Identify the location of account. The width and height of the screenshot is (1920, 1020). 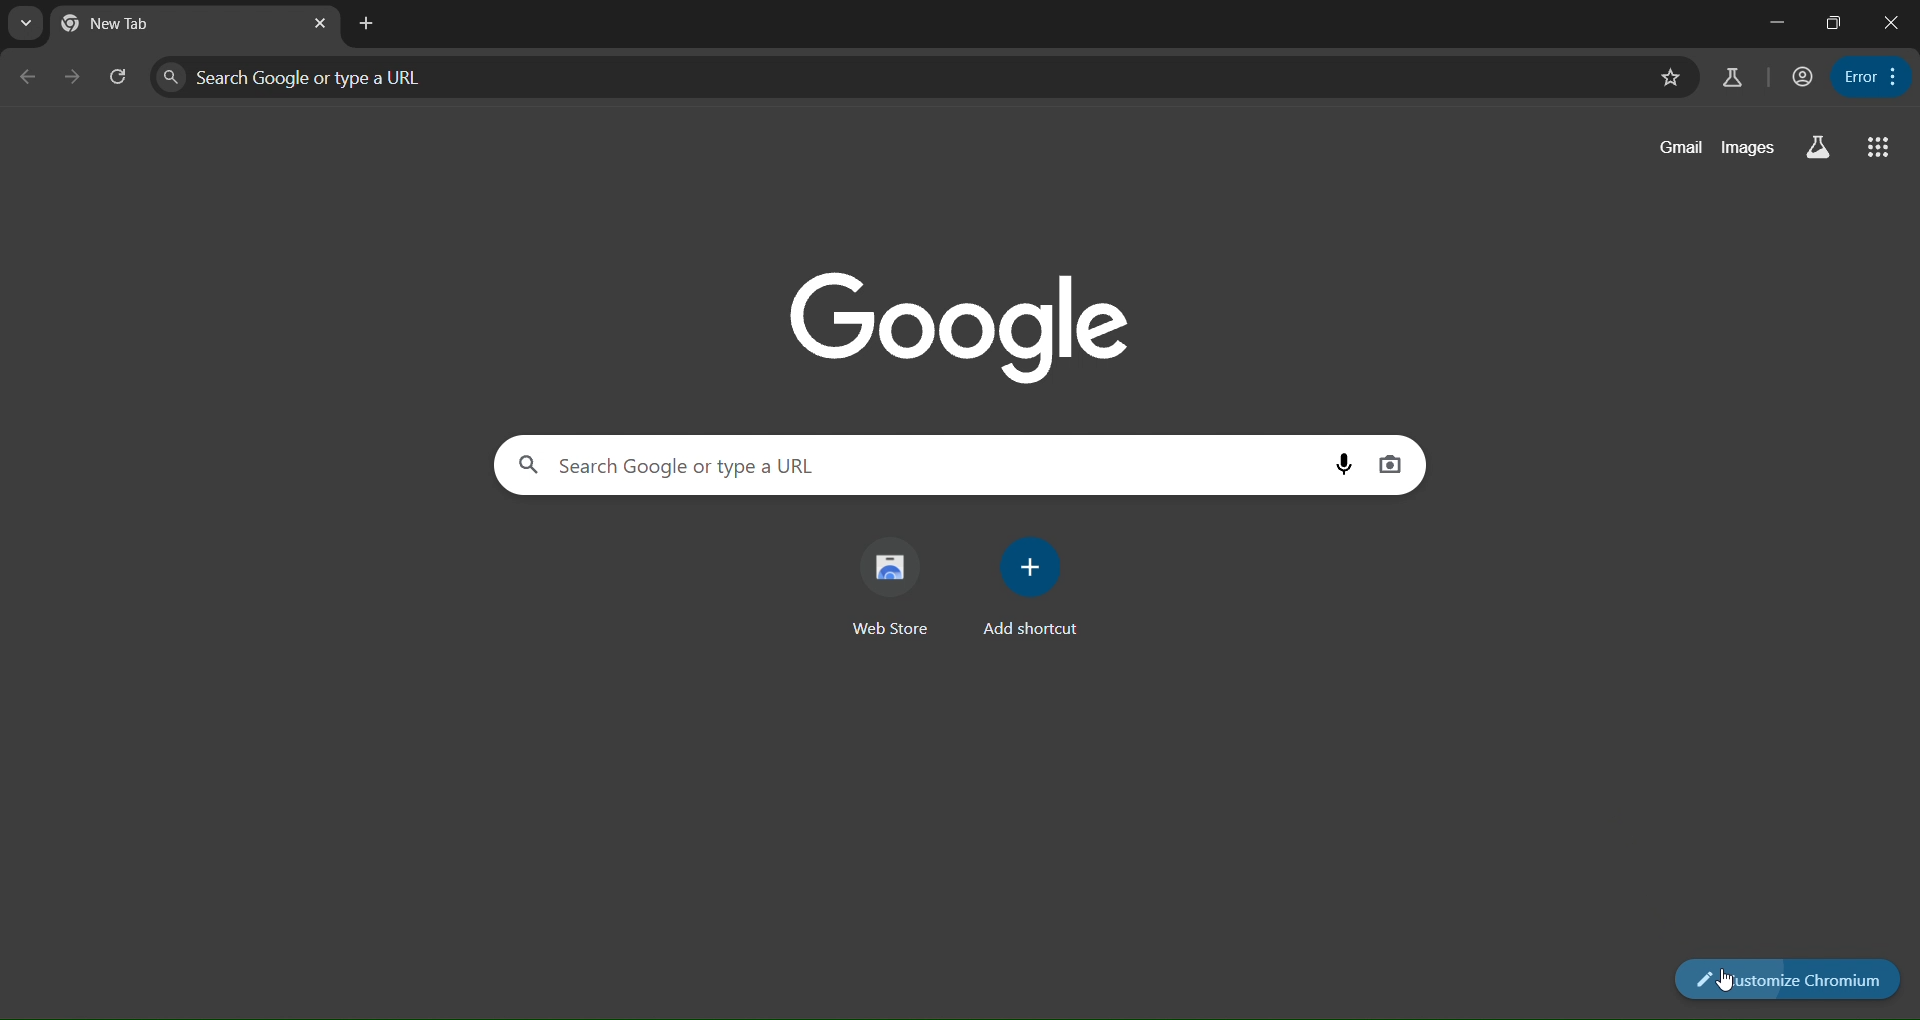
(1801, 76).